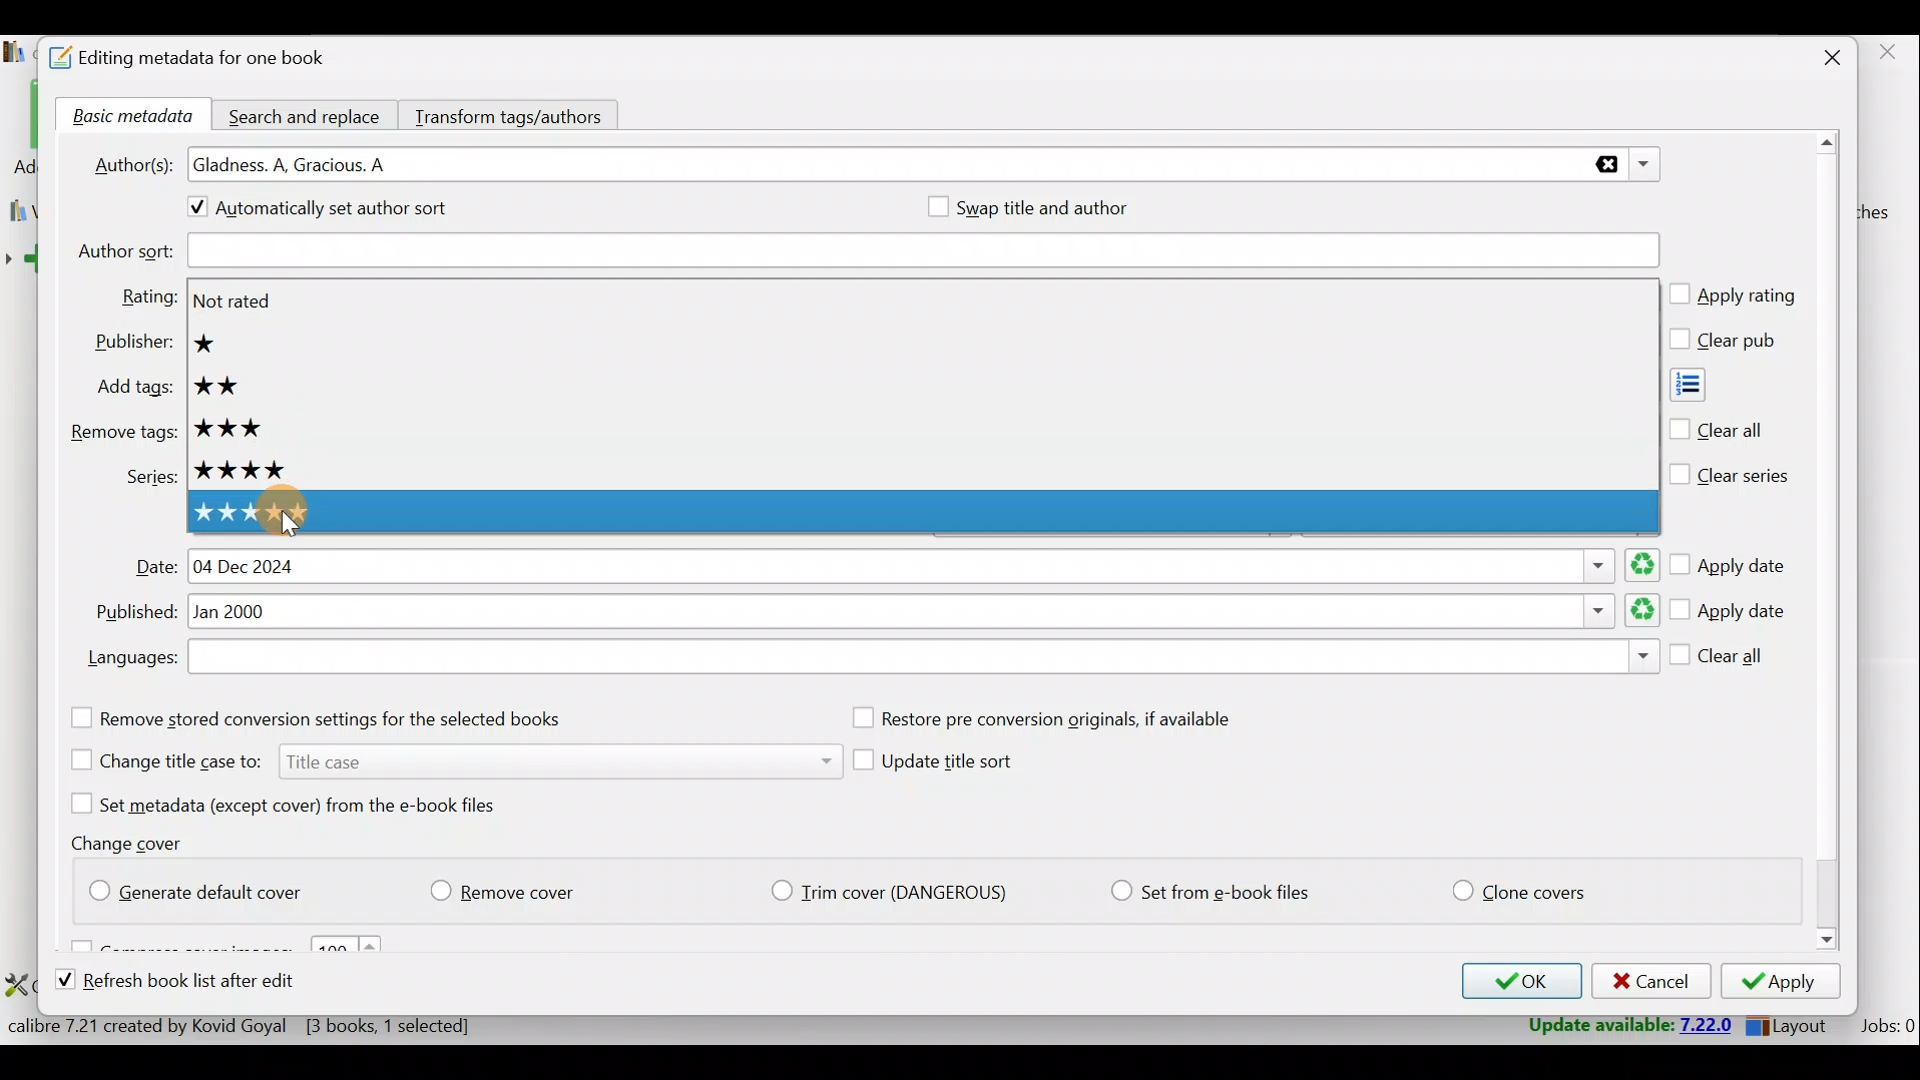  Describe the element at coordinates (1727, 341) in the screenshot. I see `Clear pub` at that location.